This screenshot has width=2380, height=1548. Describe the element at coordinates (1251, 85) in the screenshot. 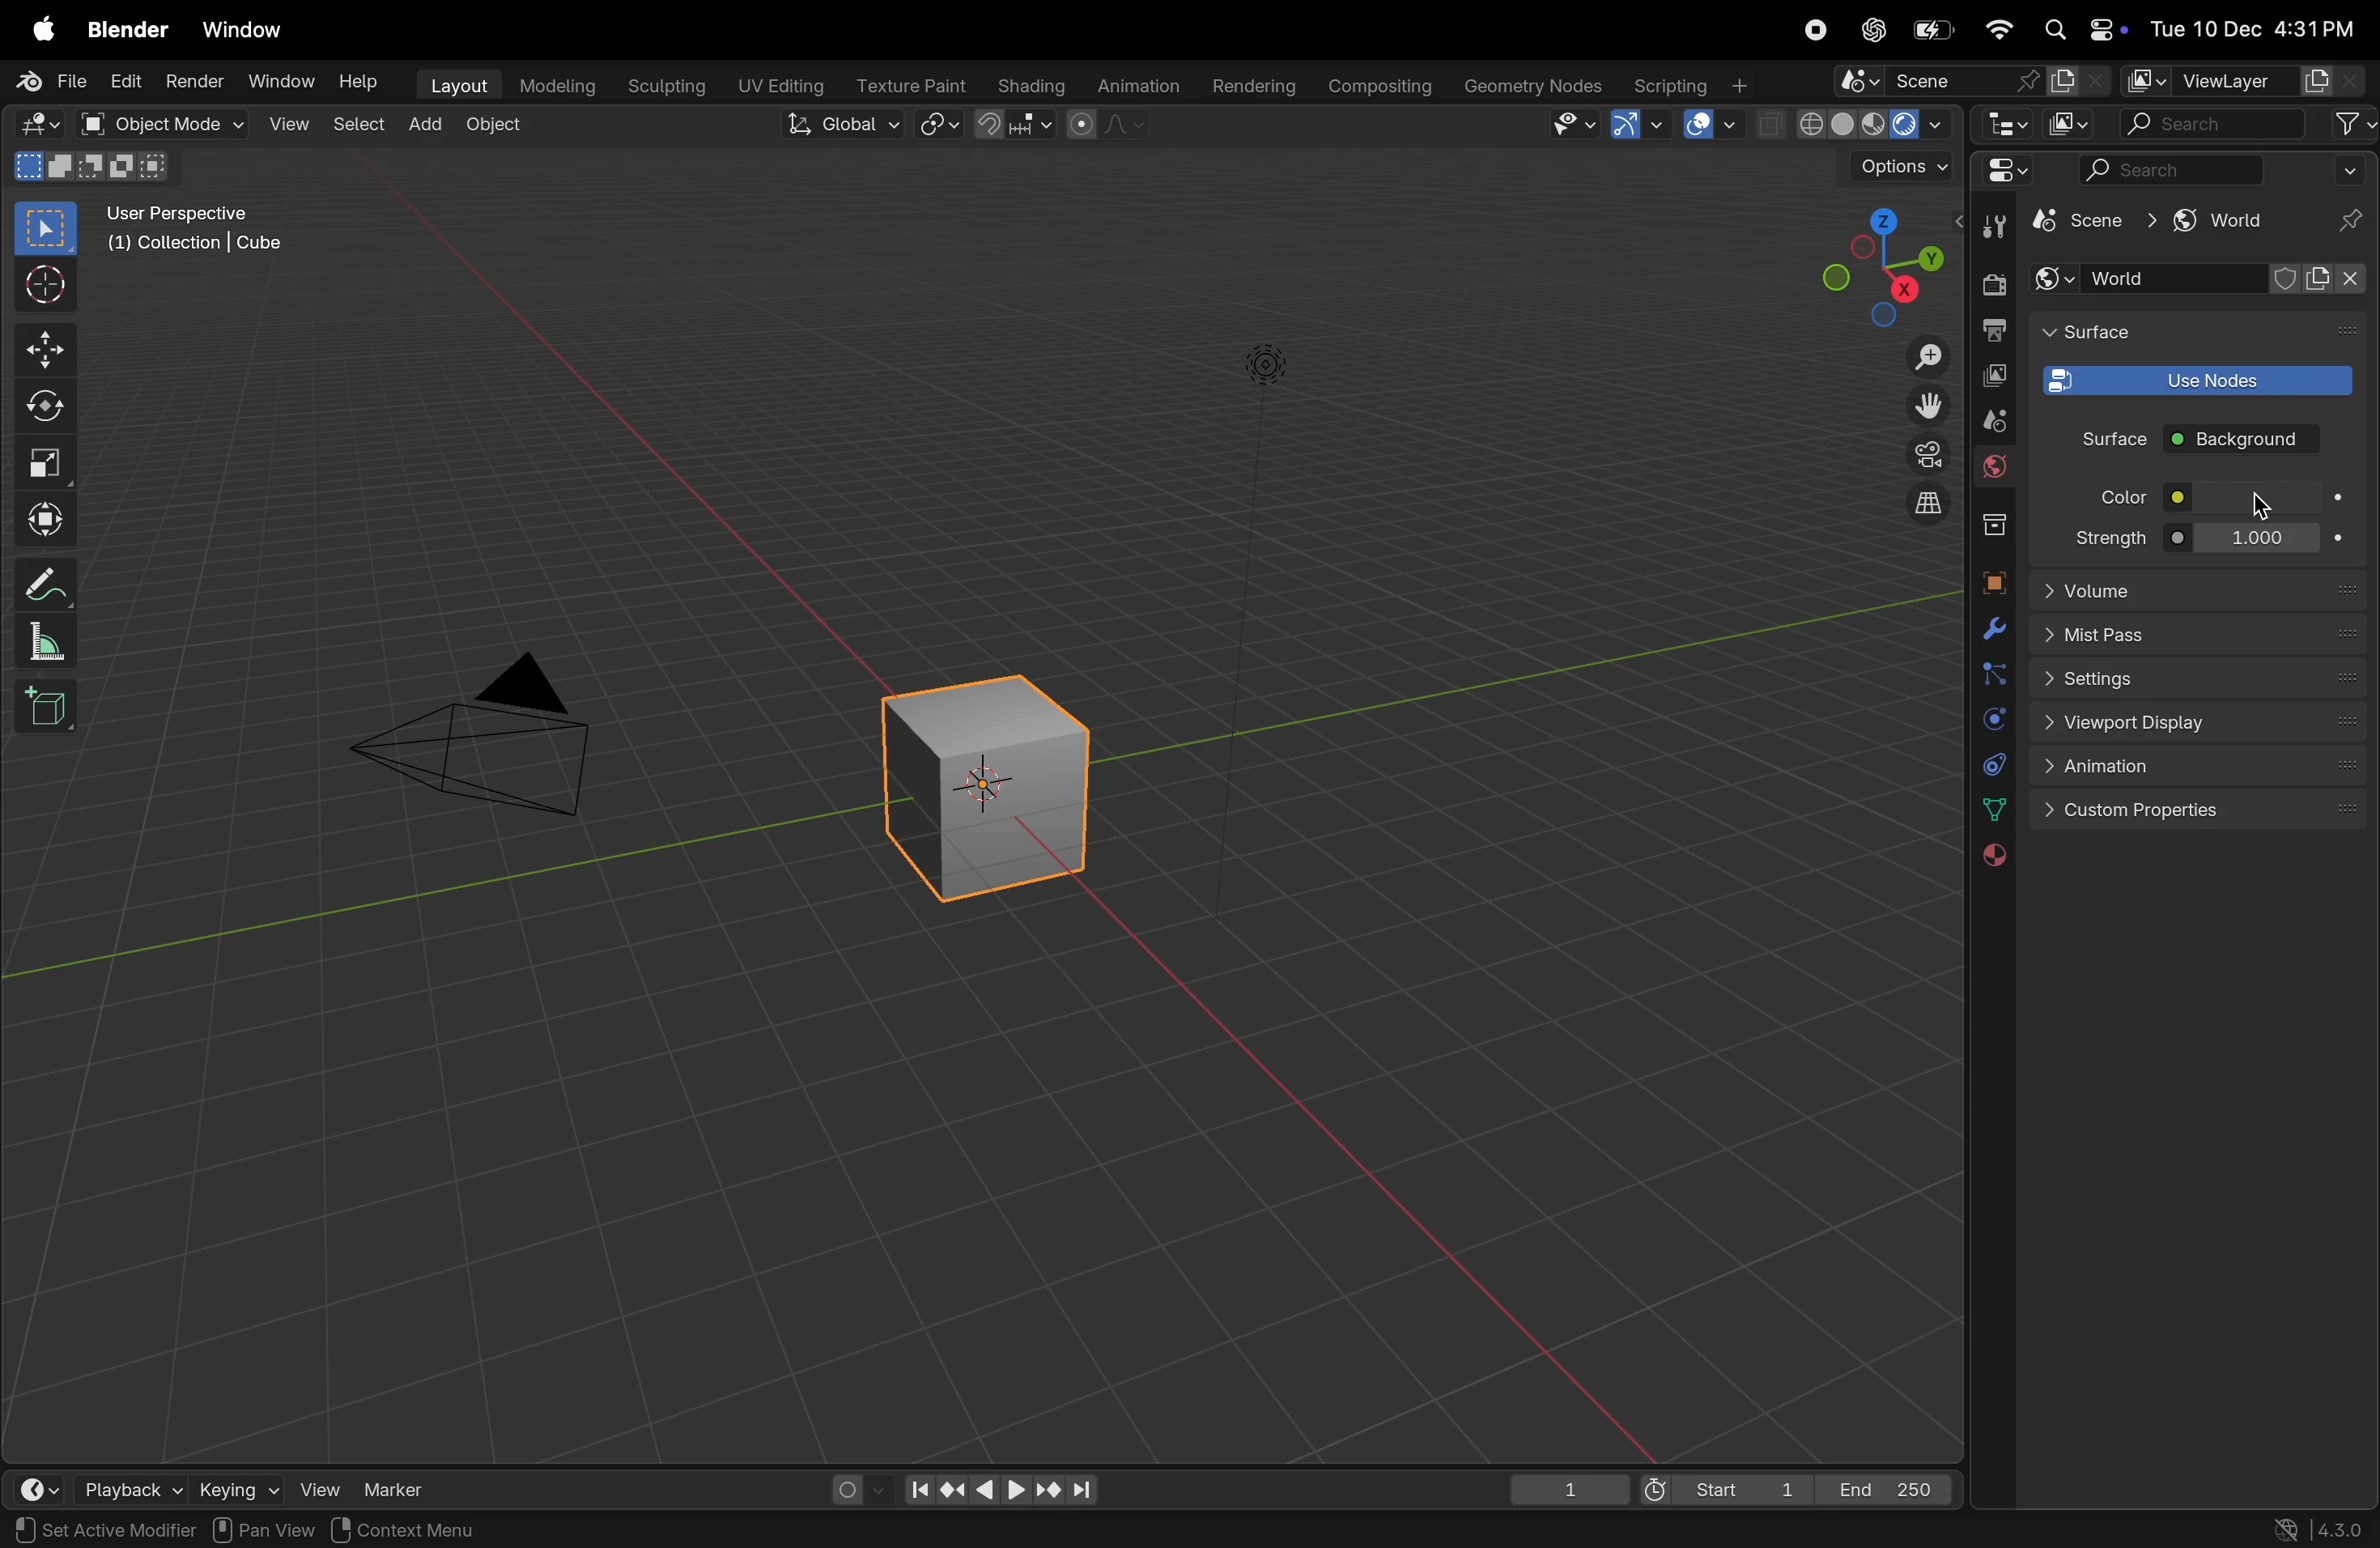

I see `Rendering` at that location.